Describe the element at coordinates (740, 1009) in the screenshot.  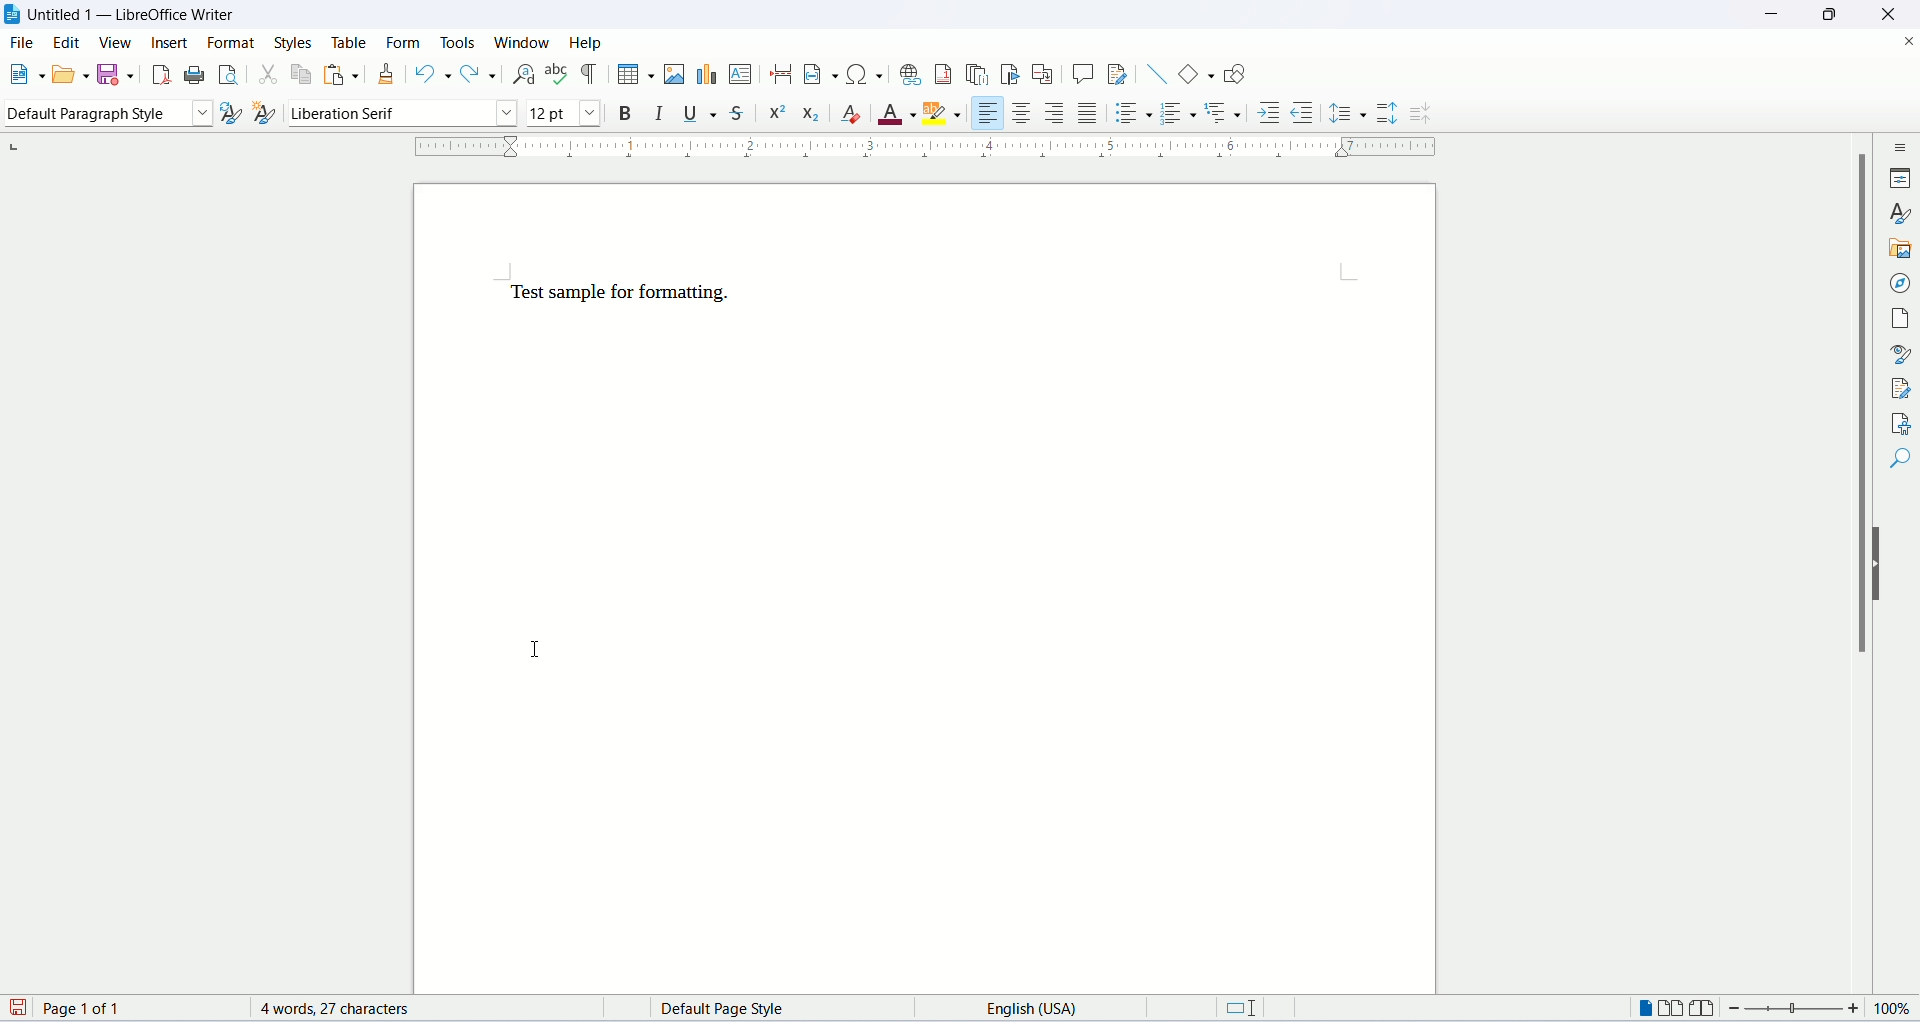
I see `default page style` at that location.